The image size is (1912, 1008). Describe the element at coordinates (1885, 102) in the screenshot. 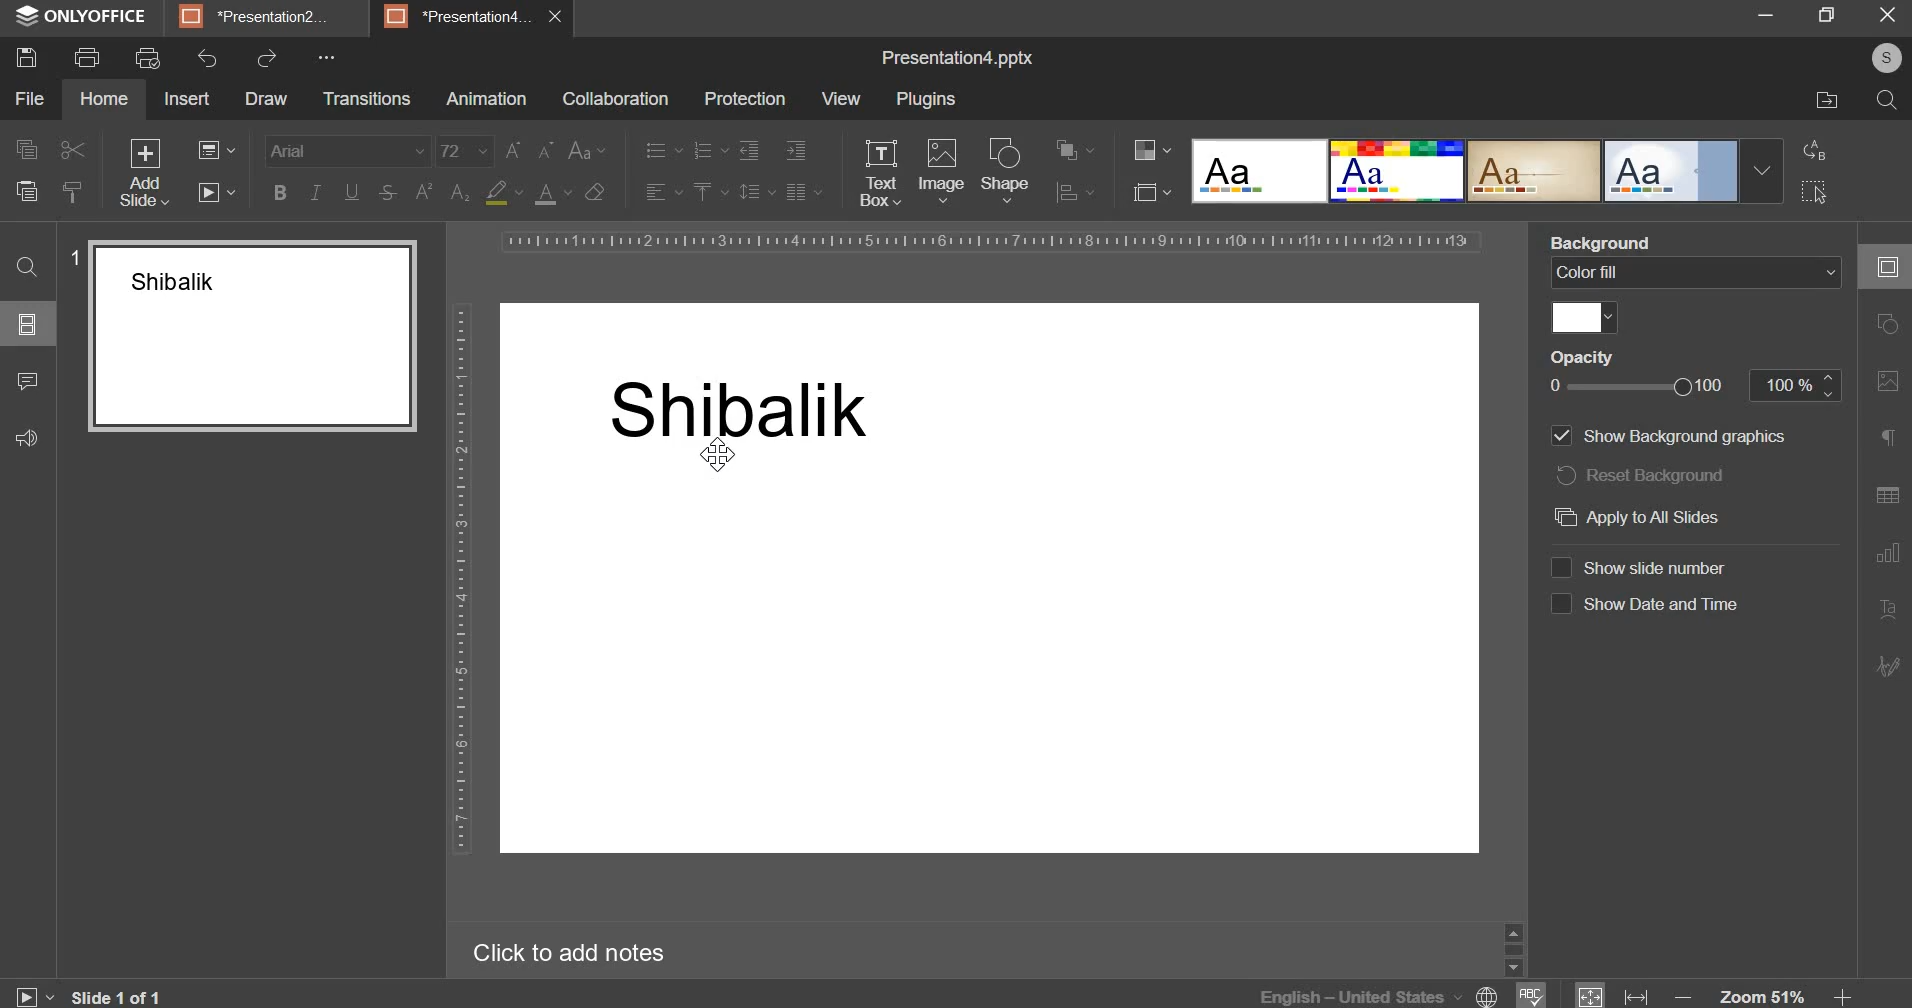

I see `Search` at that location.